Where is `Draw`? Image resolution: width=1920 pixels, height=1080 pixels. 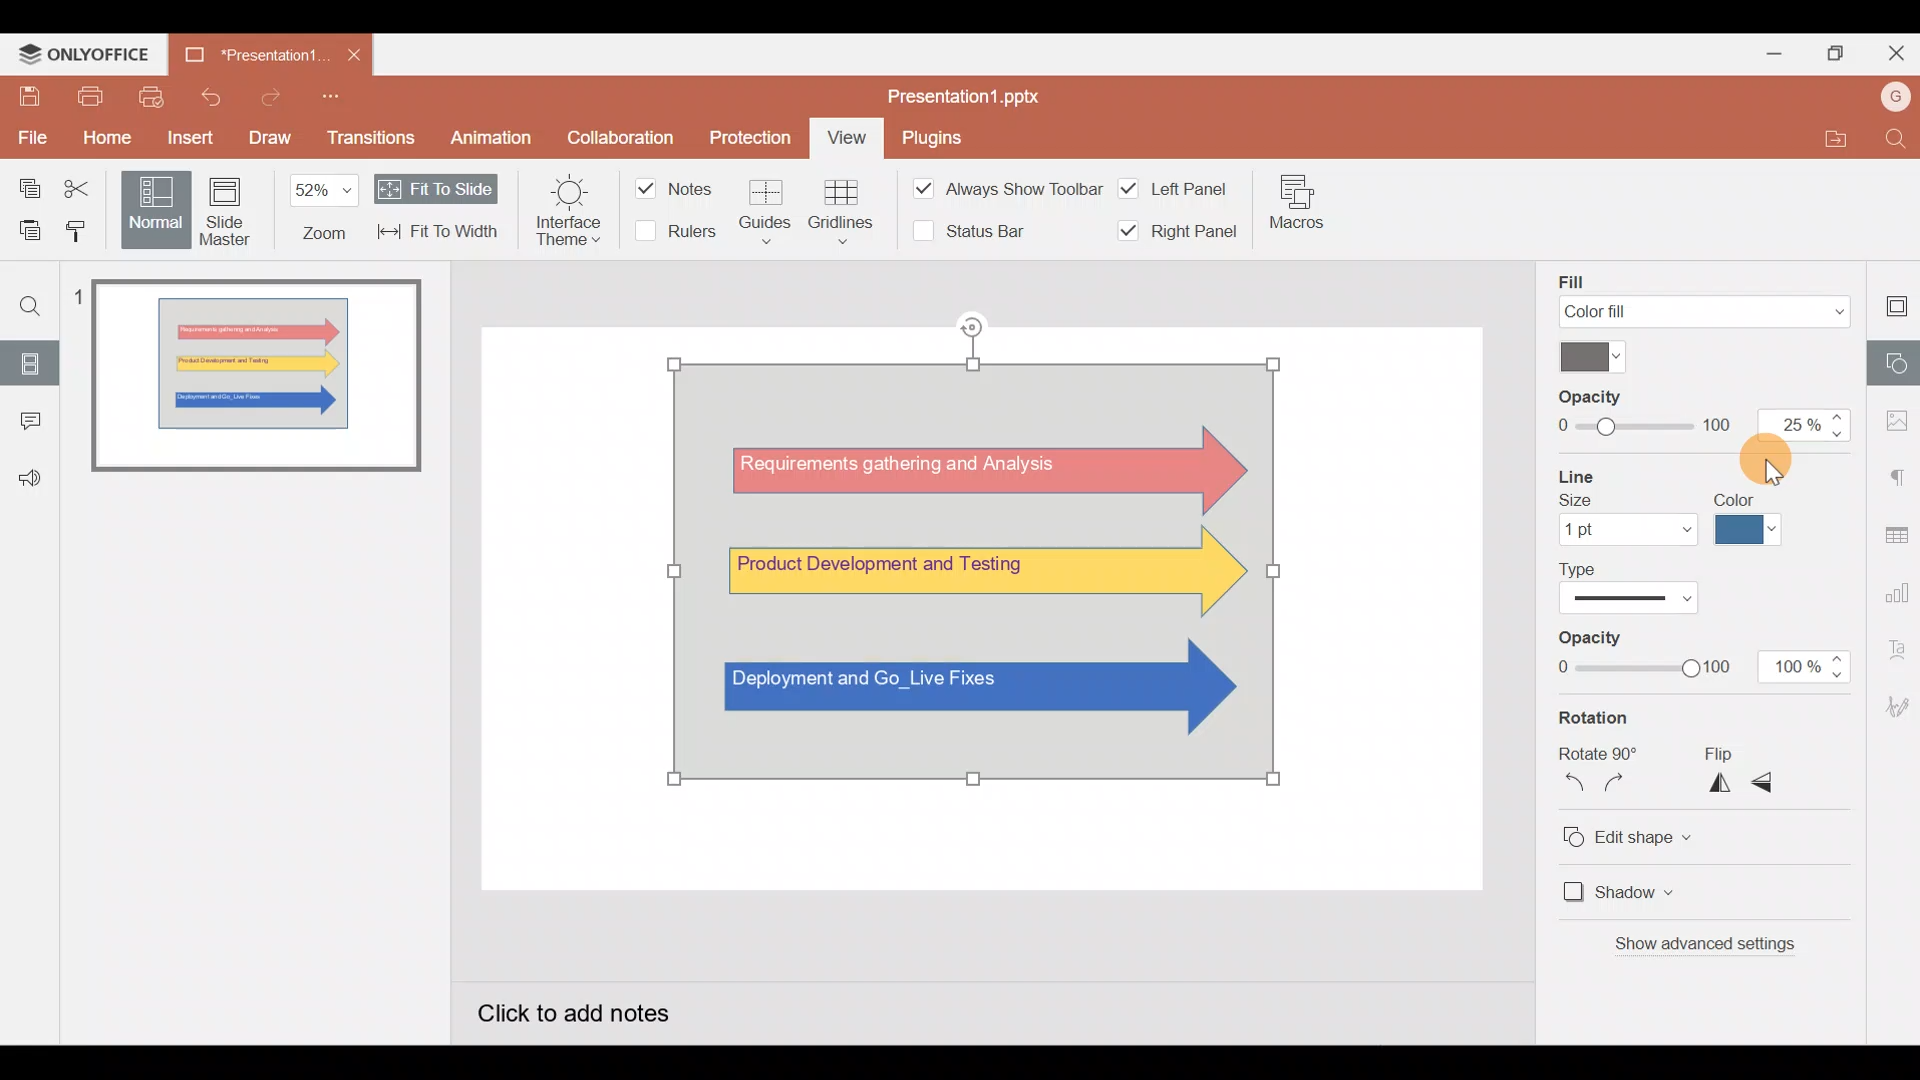
Draw is located at coordinates (270, 135).